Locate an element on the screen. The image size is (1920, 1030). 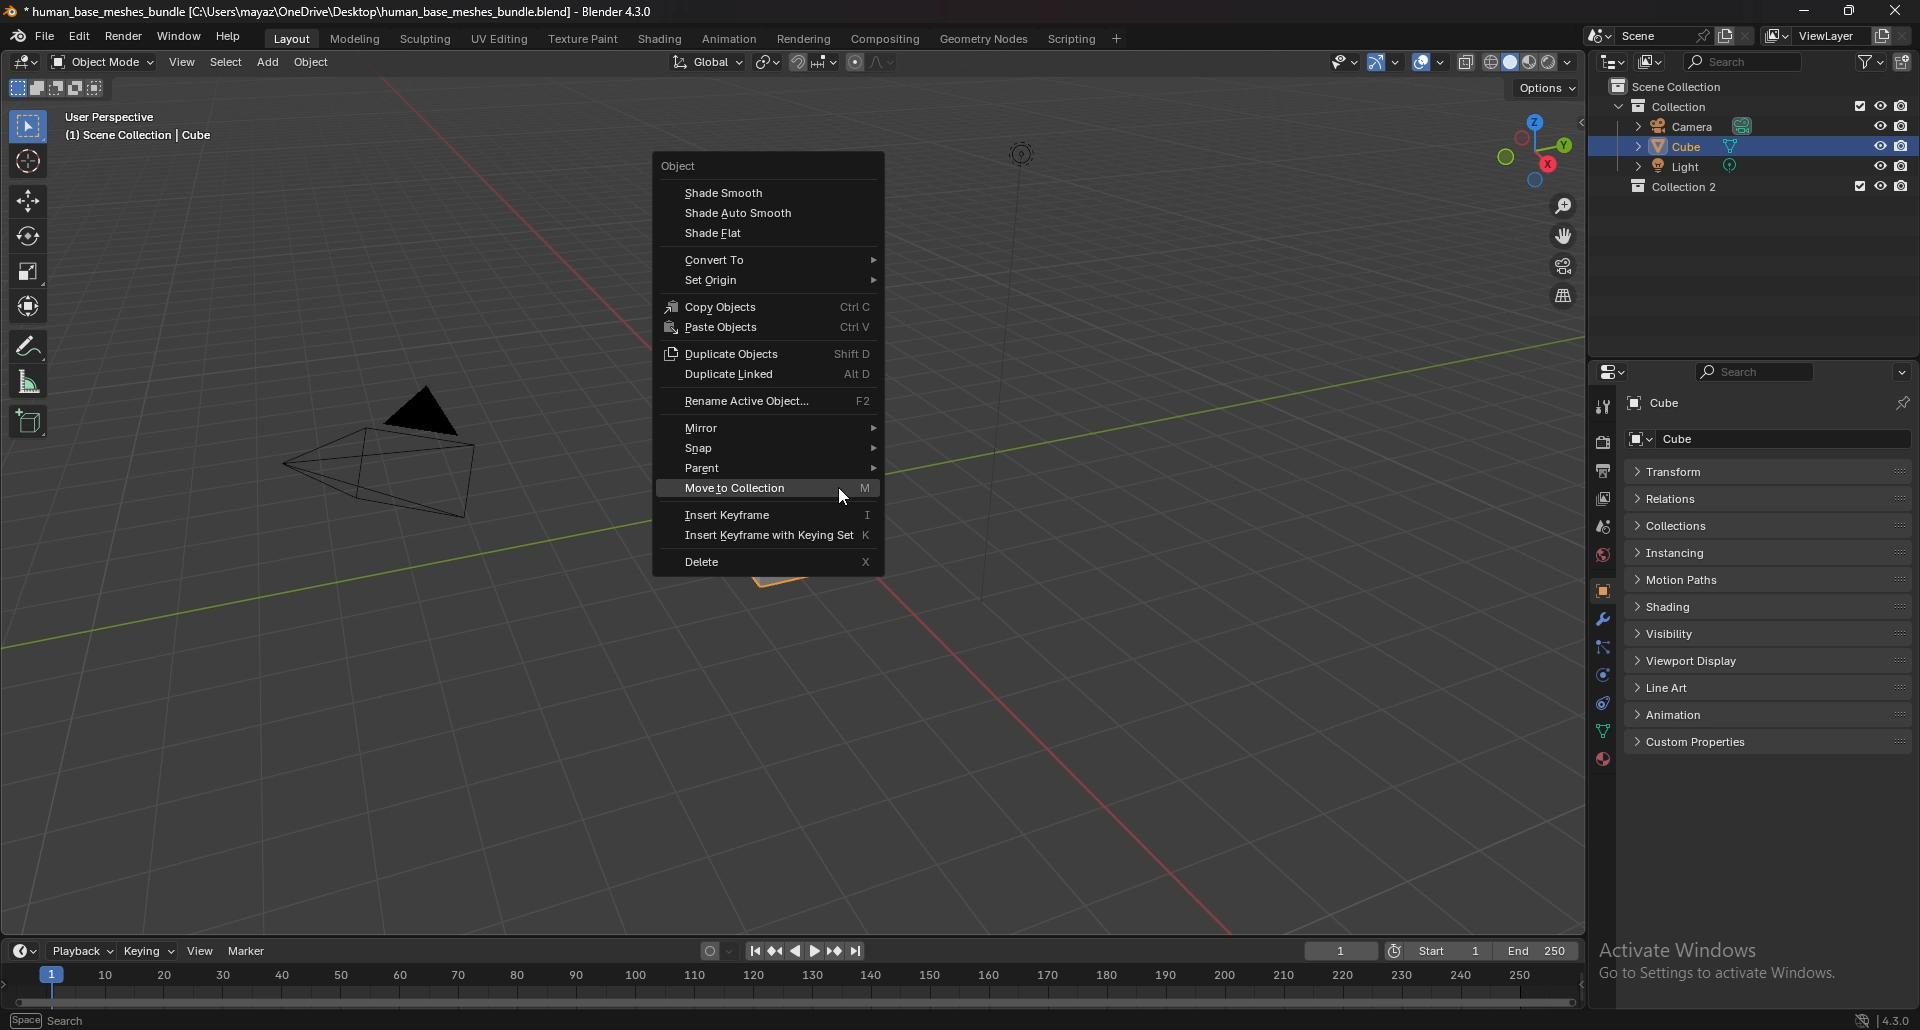
physics is located at coordinates (1604, 675).